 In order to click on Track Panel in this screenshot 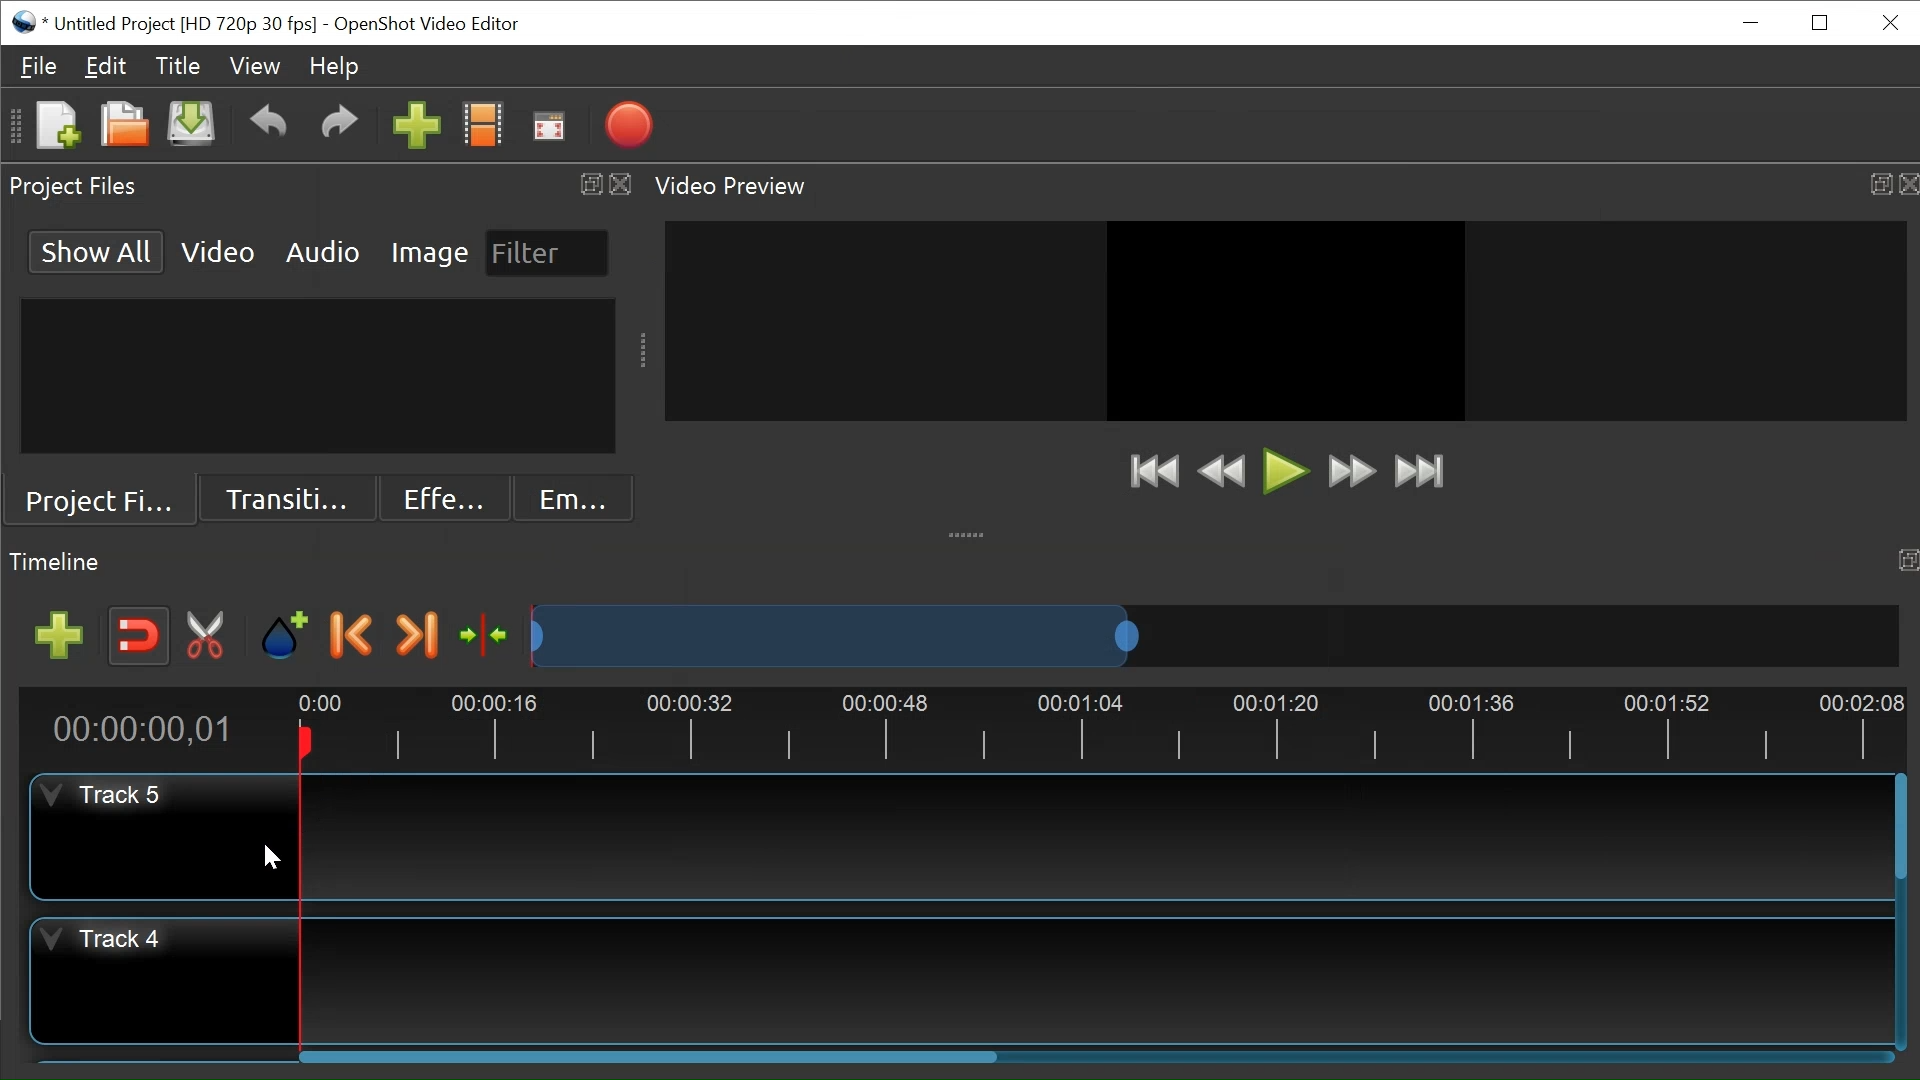, I will do `click(1090, 834)`.